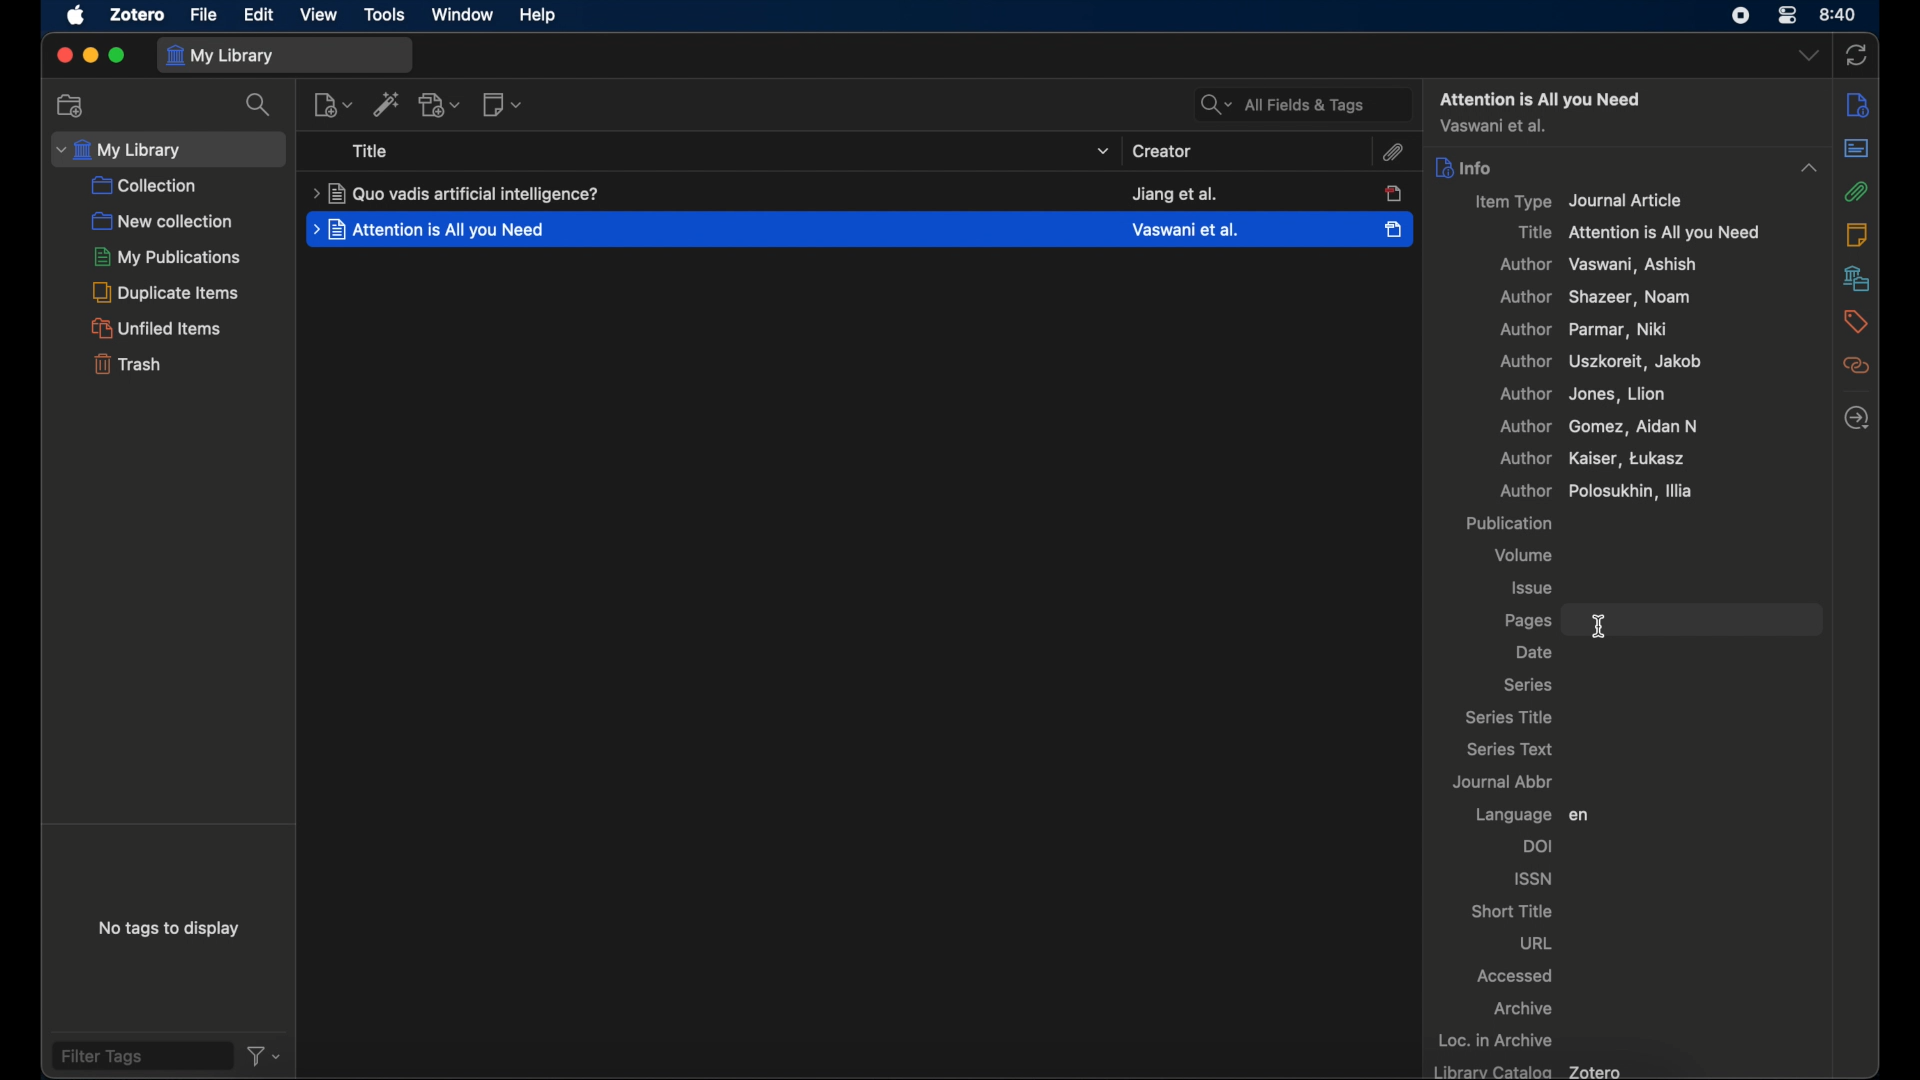 This screenshot has height=1080, width=1920. I want to click on item unselected, so click(1397, 194).